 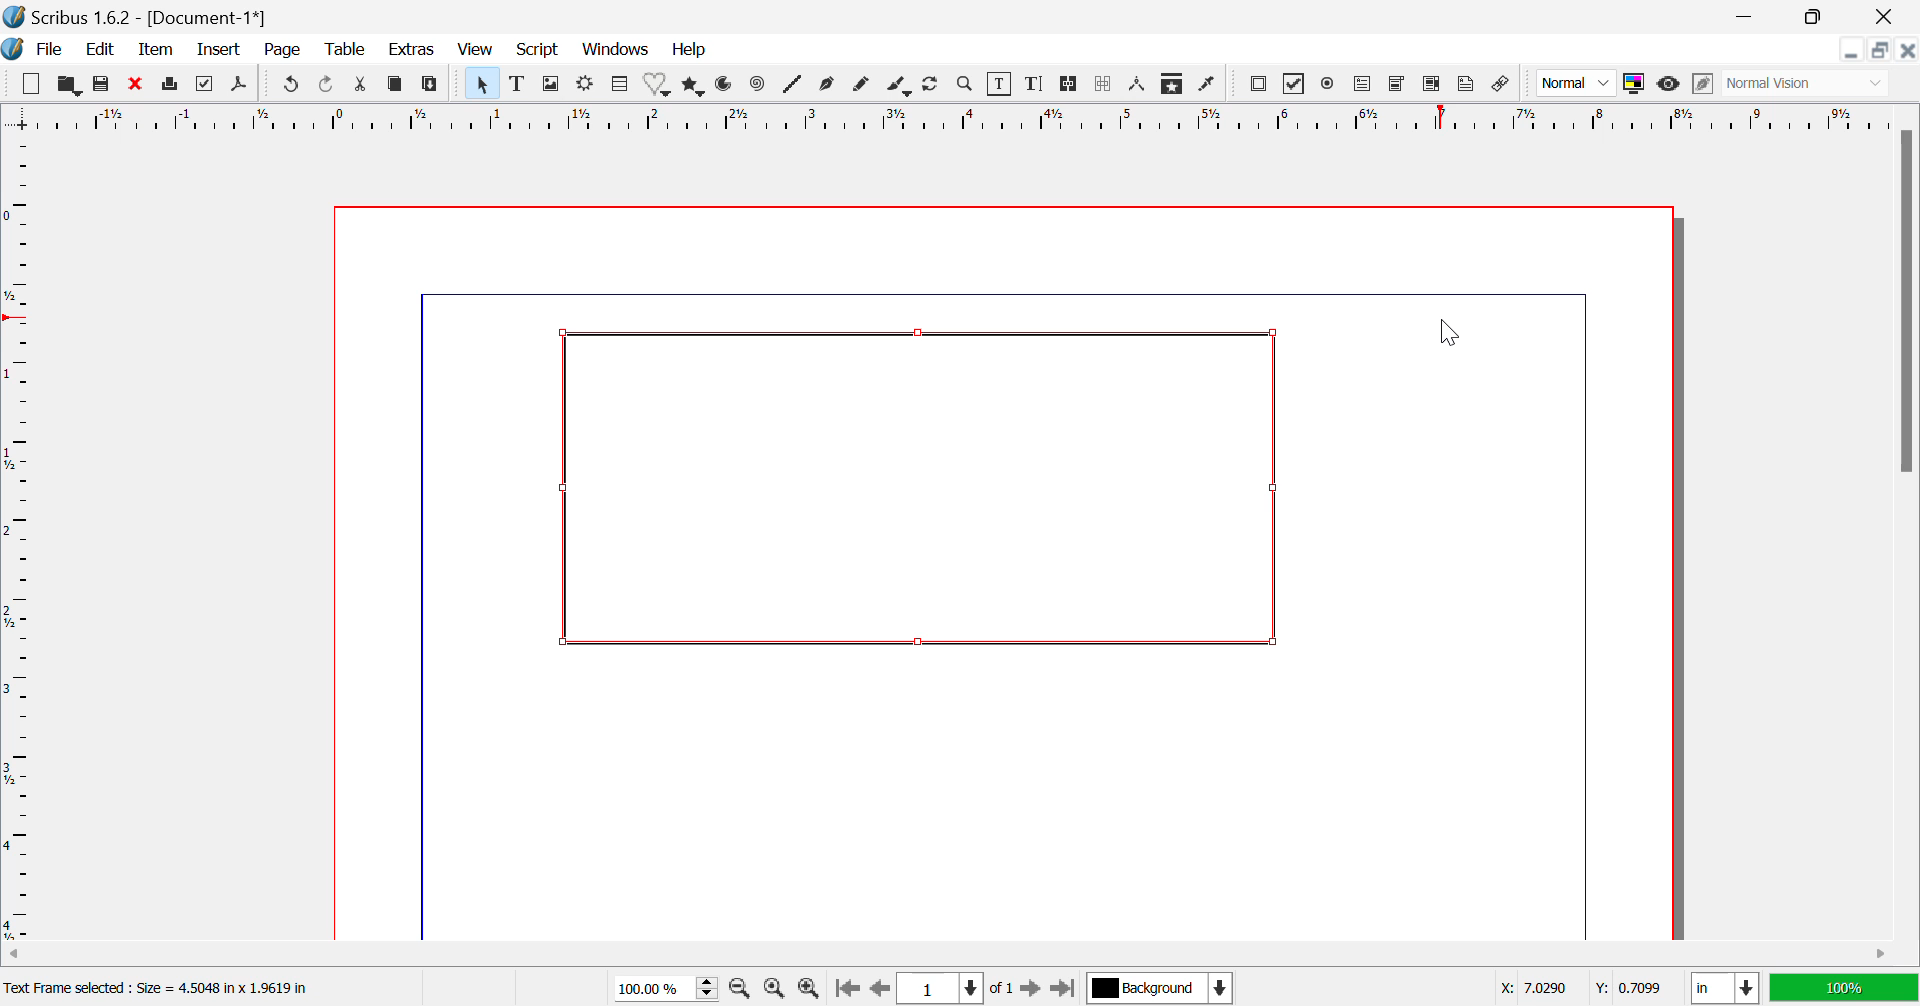 What do you see at coordinates (1003, 84) in the screenshot?
I see `Edit Content in Frames` at bounding box center [1003, 84].